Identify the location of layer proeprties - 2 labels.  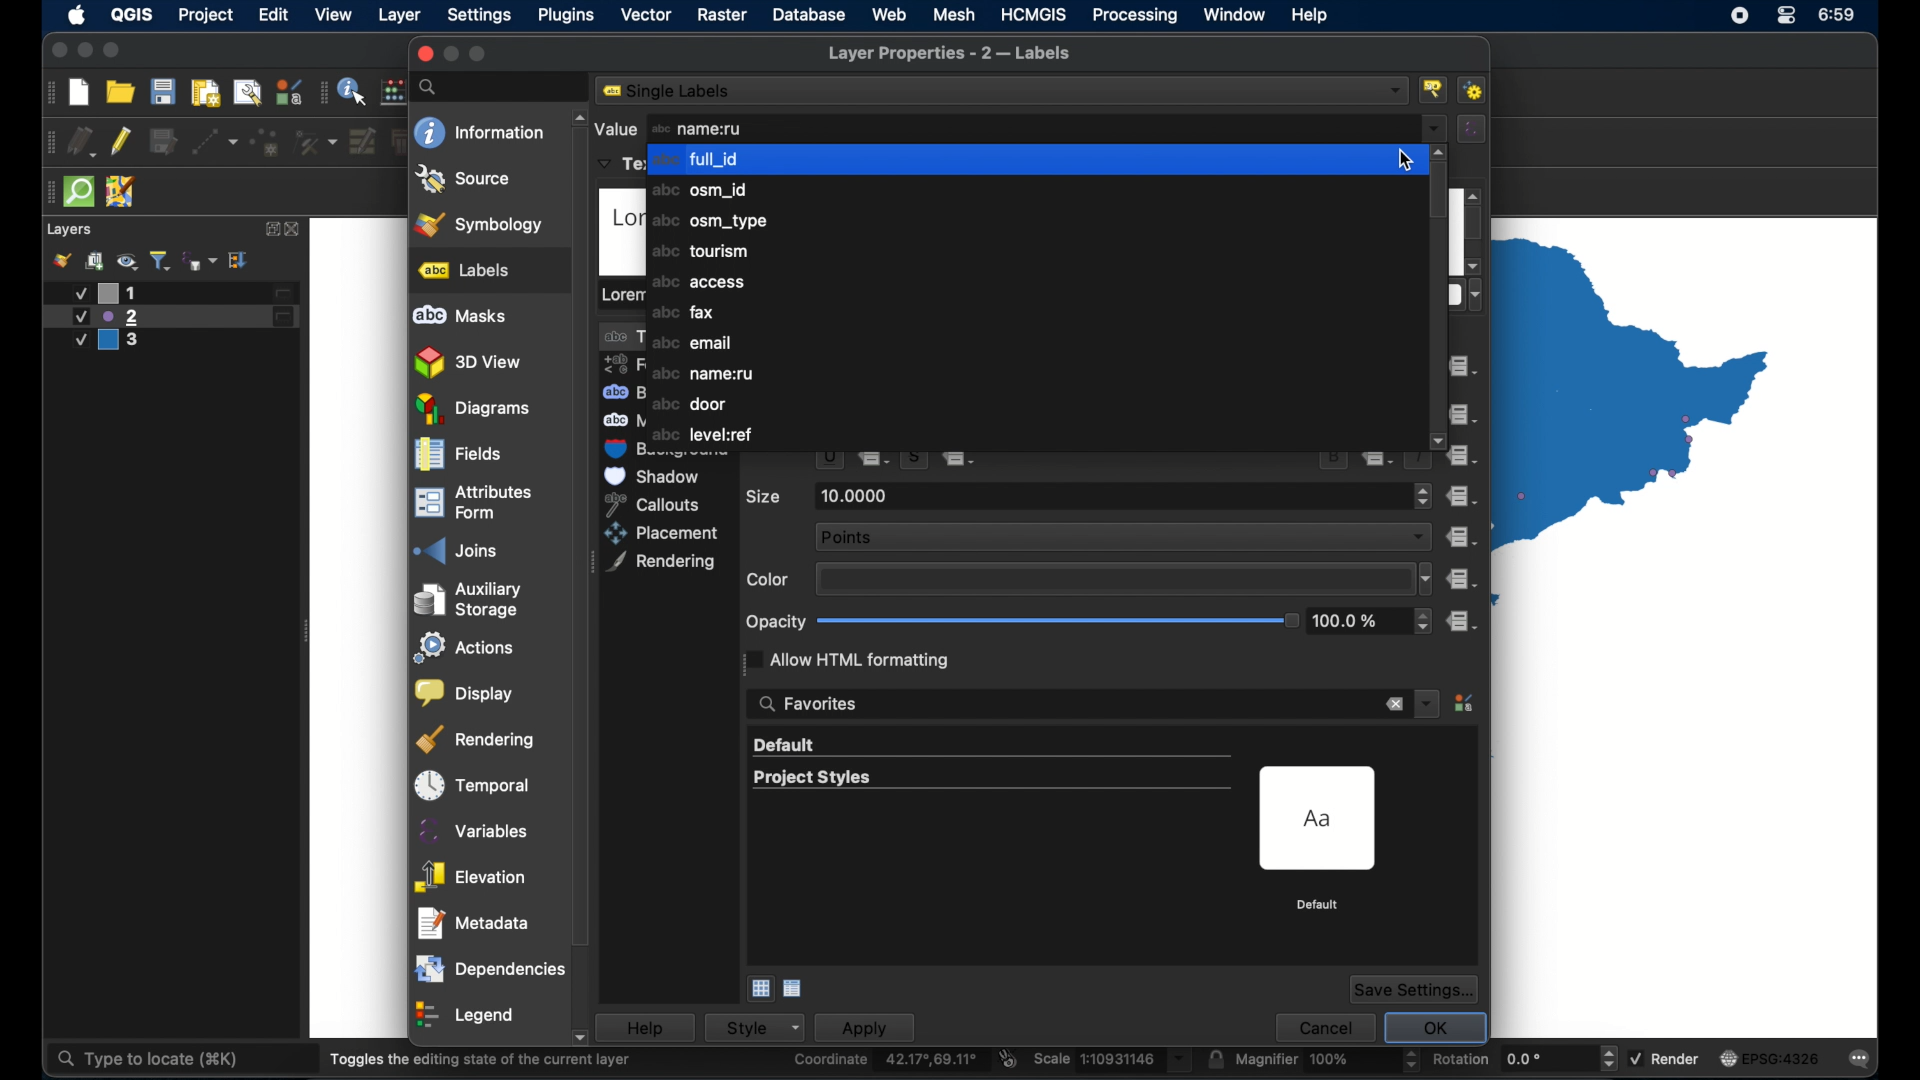
(950, 54).